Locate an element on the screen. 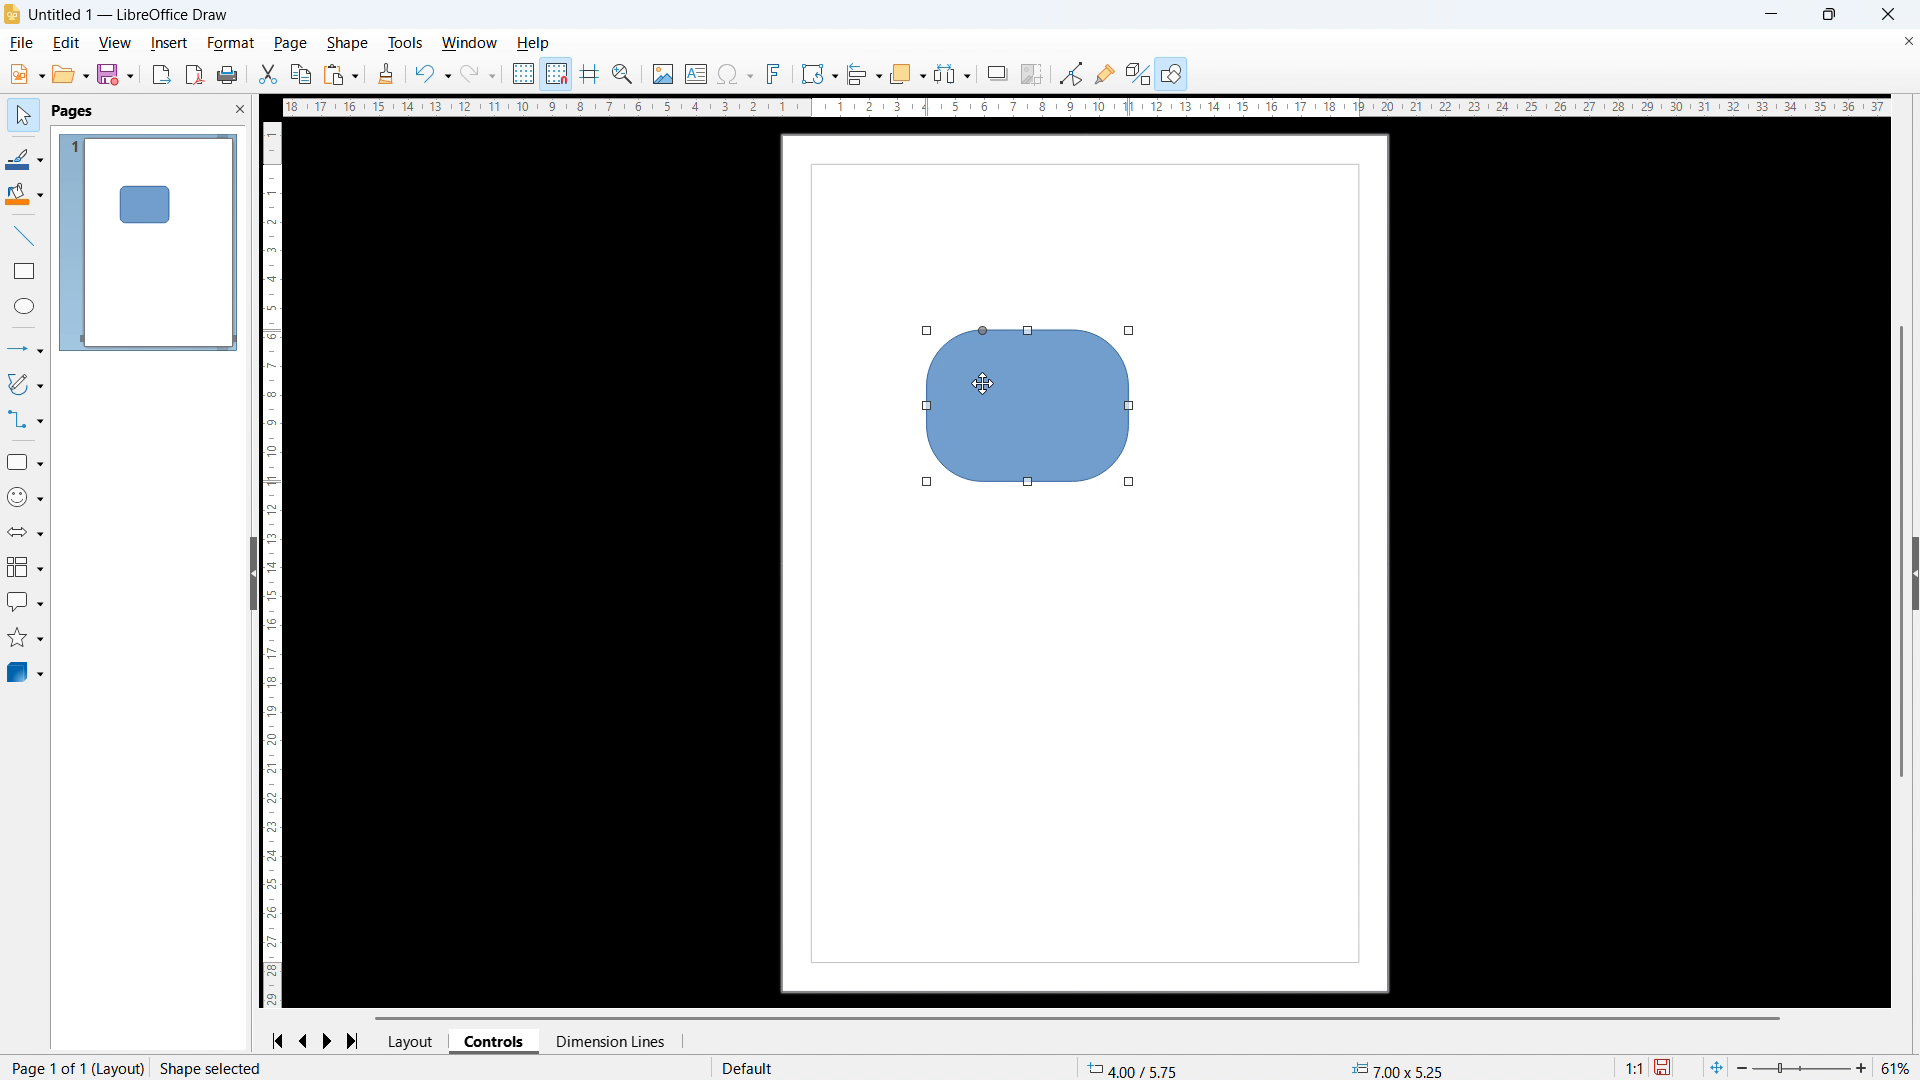 The image size is (1920, 1080). paste  is located at coordinates (341, 76).